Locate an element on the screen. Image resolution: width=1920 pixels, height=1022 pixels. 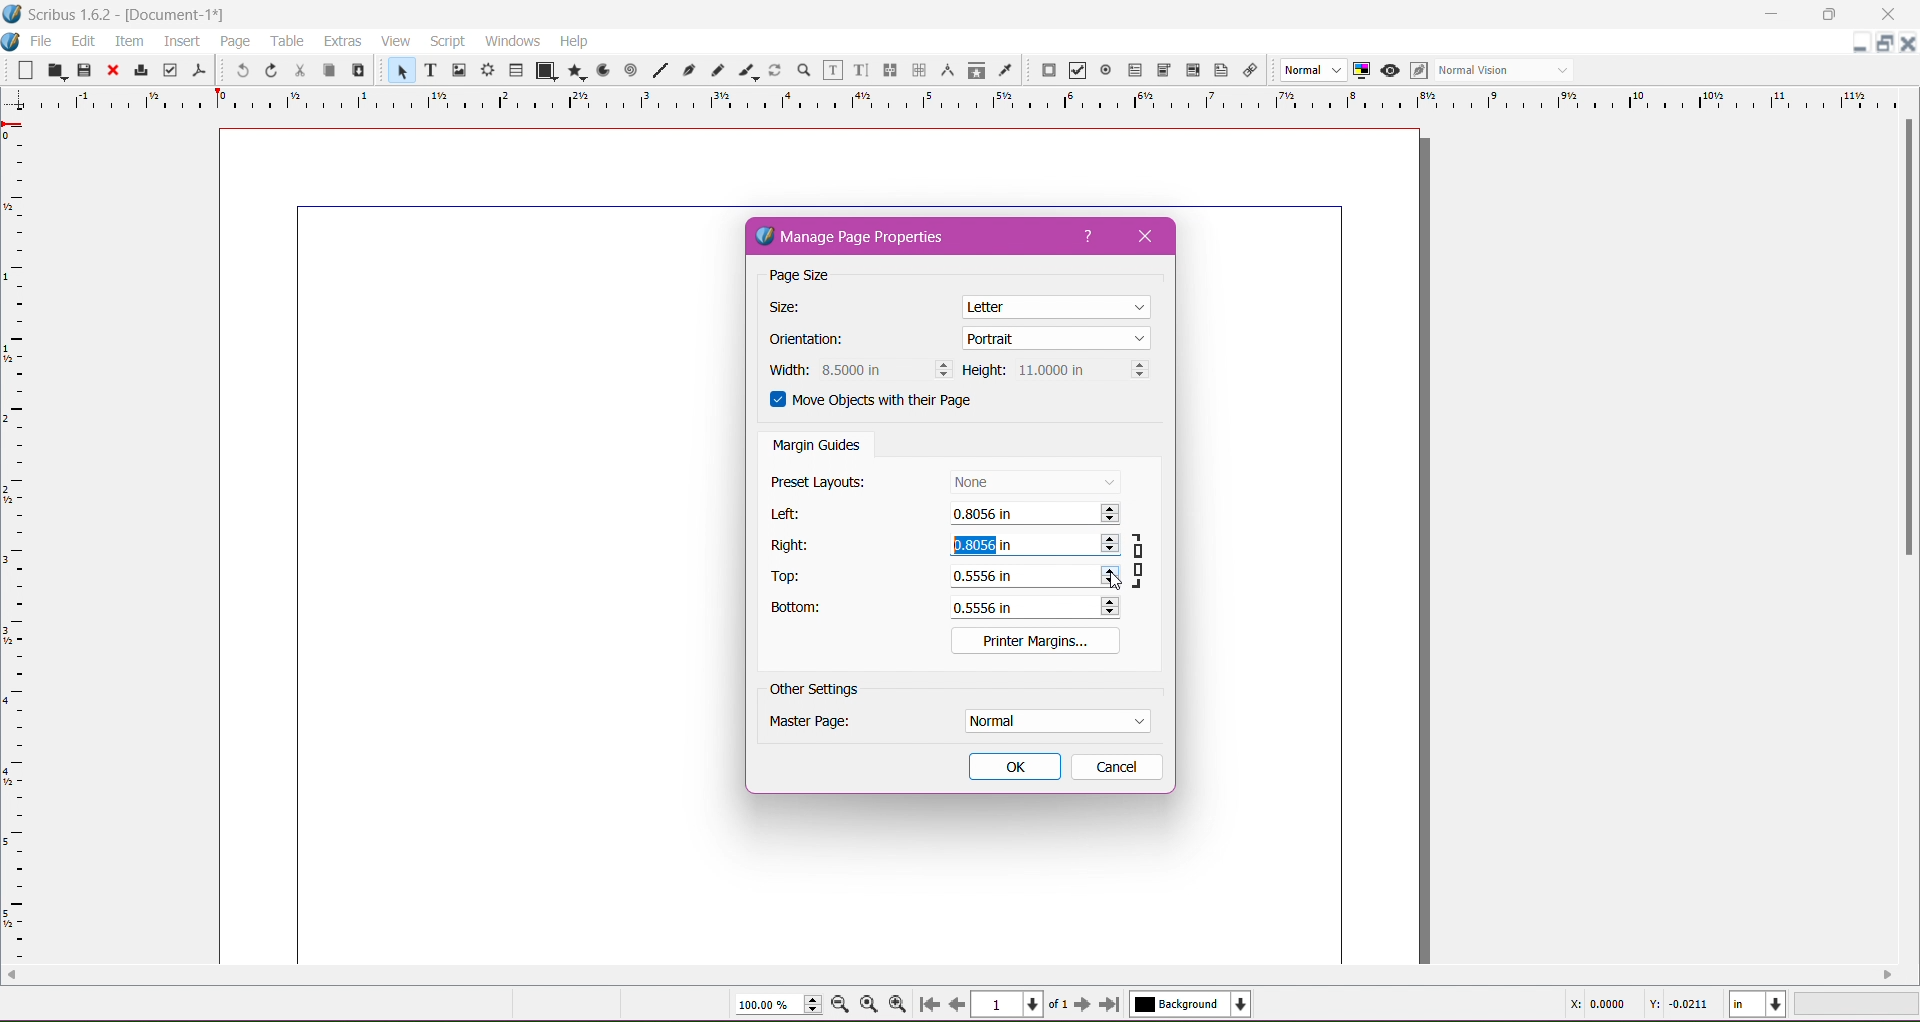
Select the current layer is located at coordinates (1187, 1005).